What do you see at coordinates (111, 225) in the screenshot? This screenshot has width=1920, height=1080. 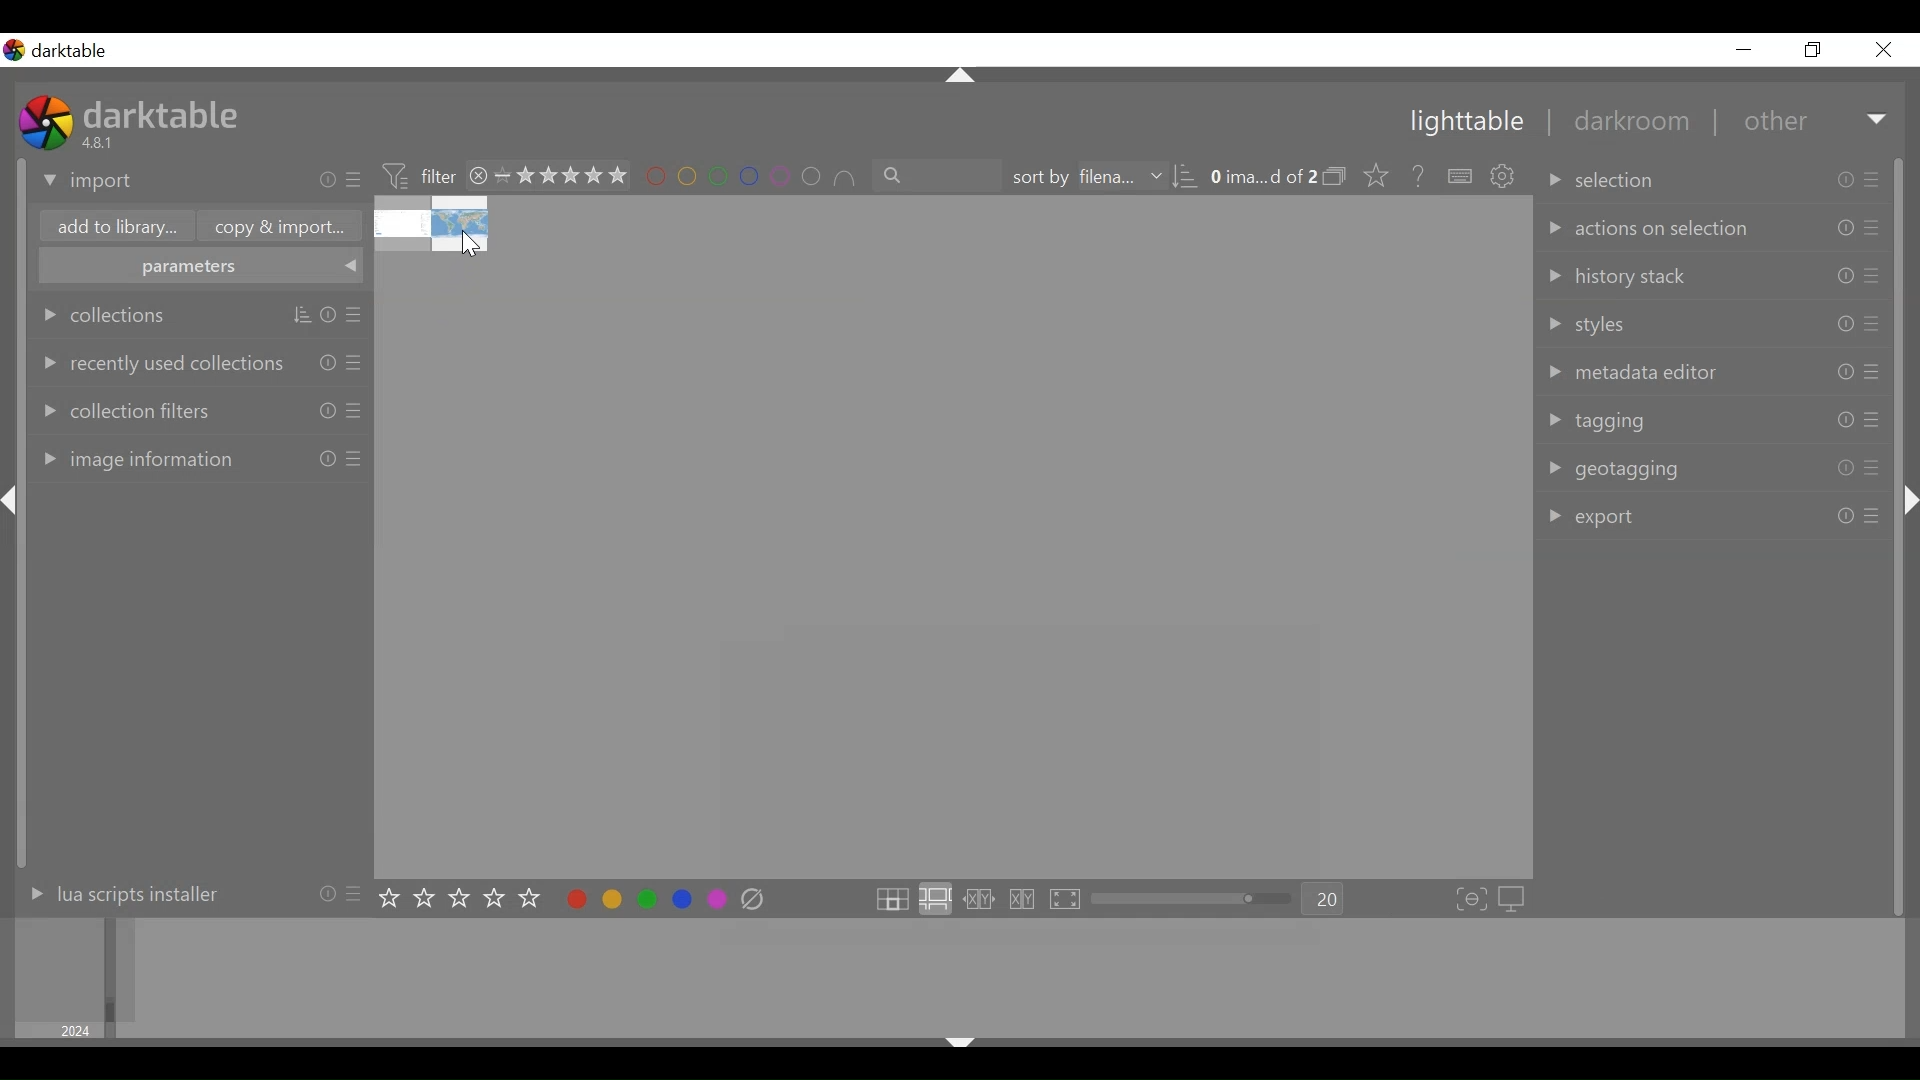 I see `add to library` at bounding box center [111, 225].